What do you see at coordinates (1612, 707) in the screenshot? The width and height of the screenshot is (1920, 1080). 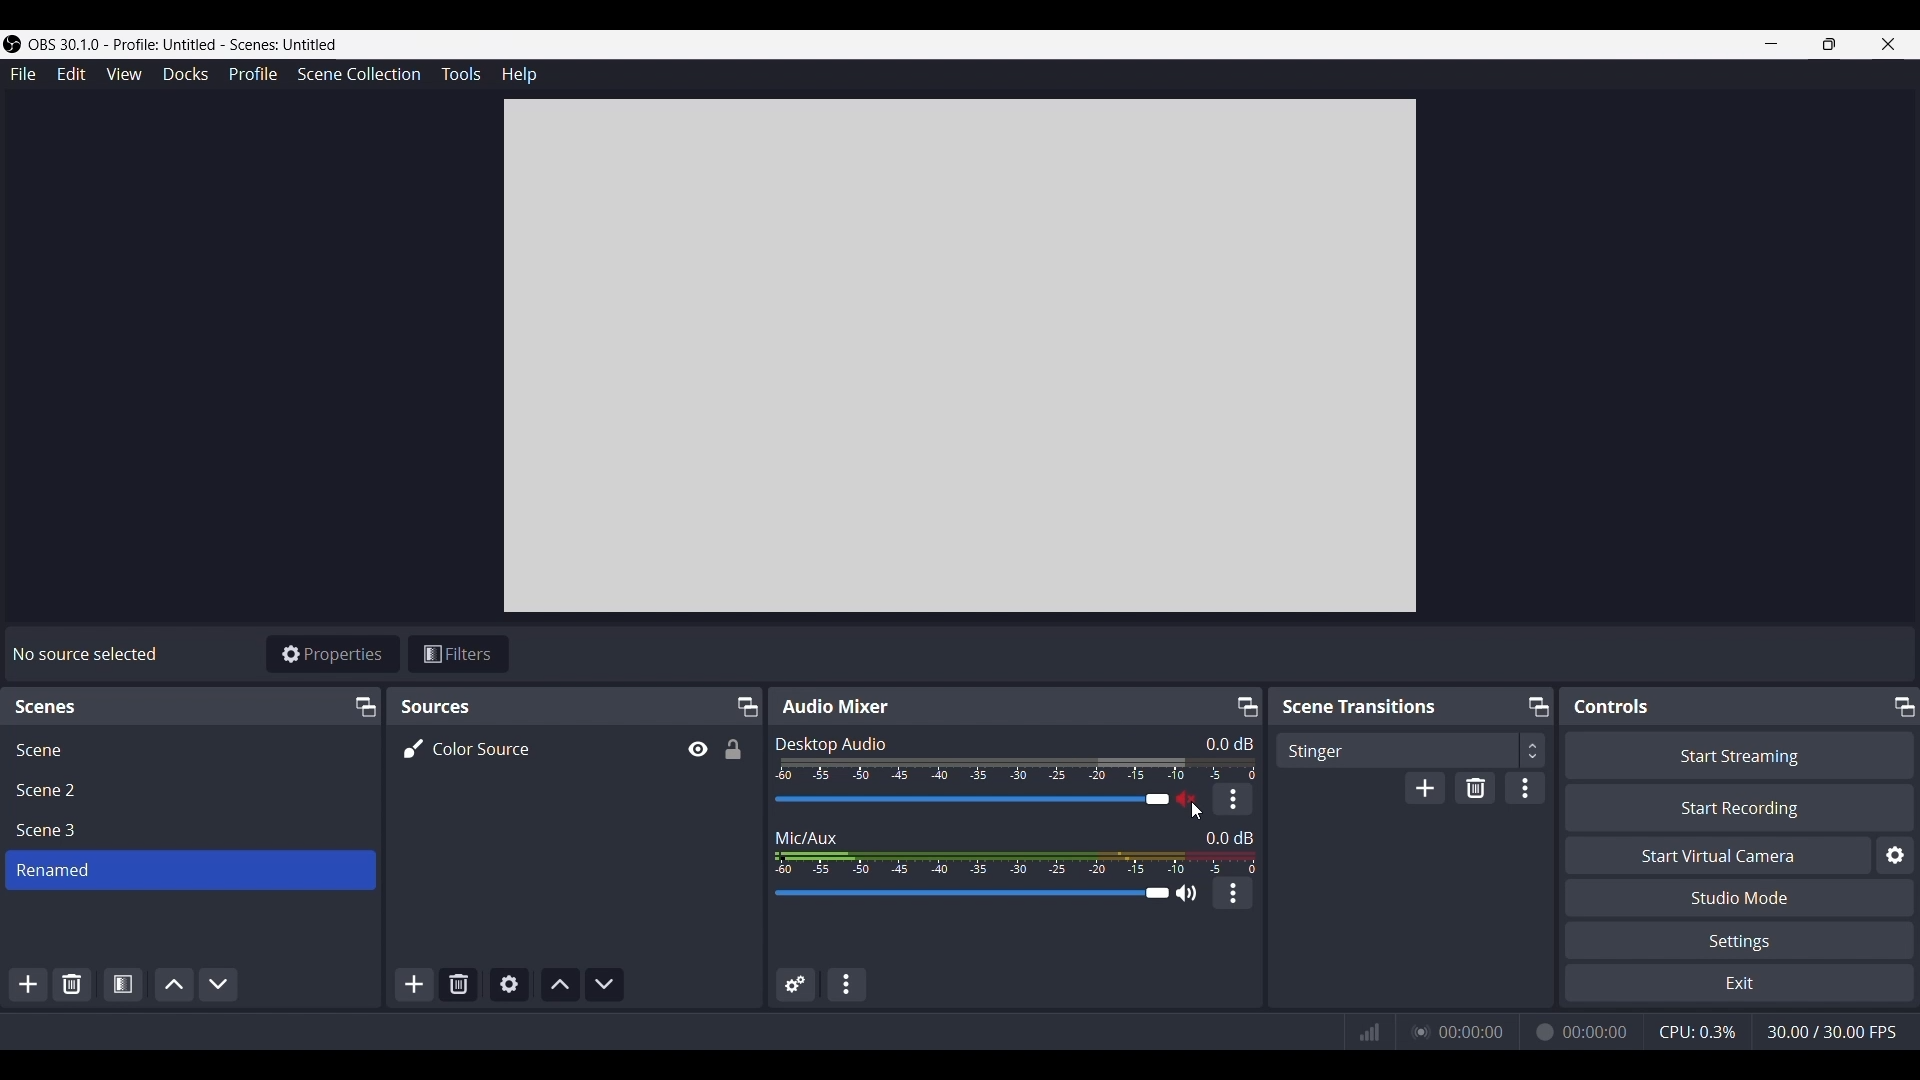 I see `Controls` at bounding box center [1612, 707].